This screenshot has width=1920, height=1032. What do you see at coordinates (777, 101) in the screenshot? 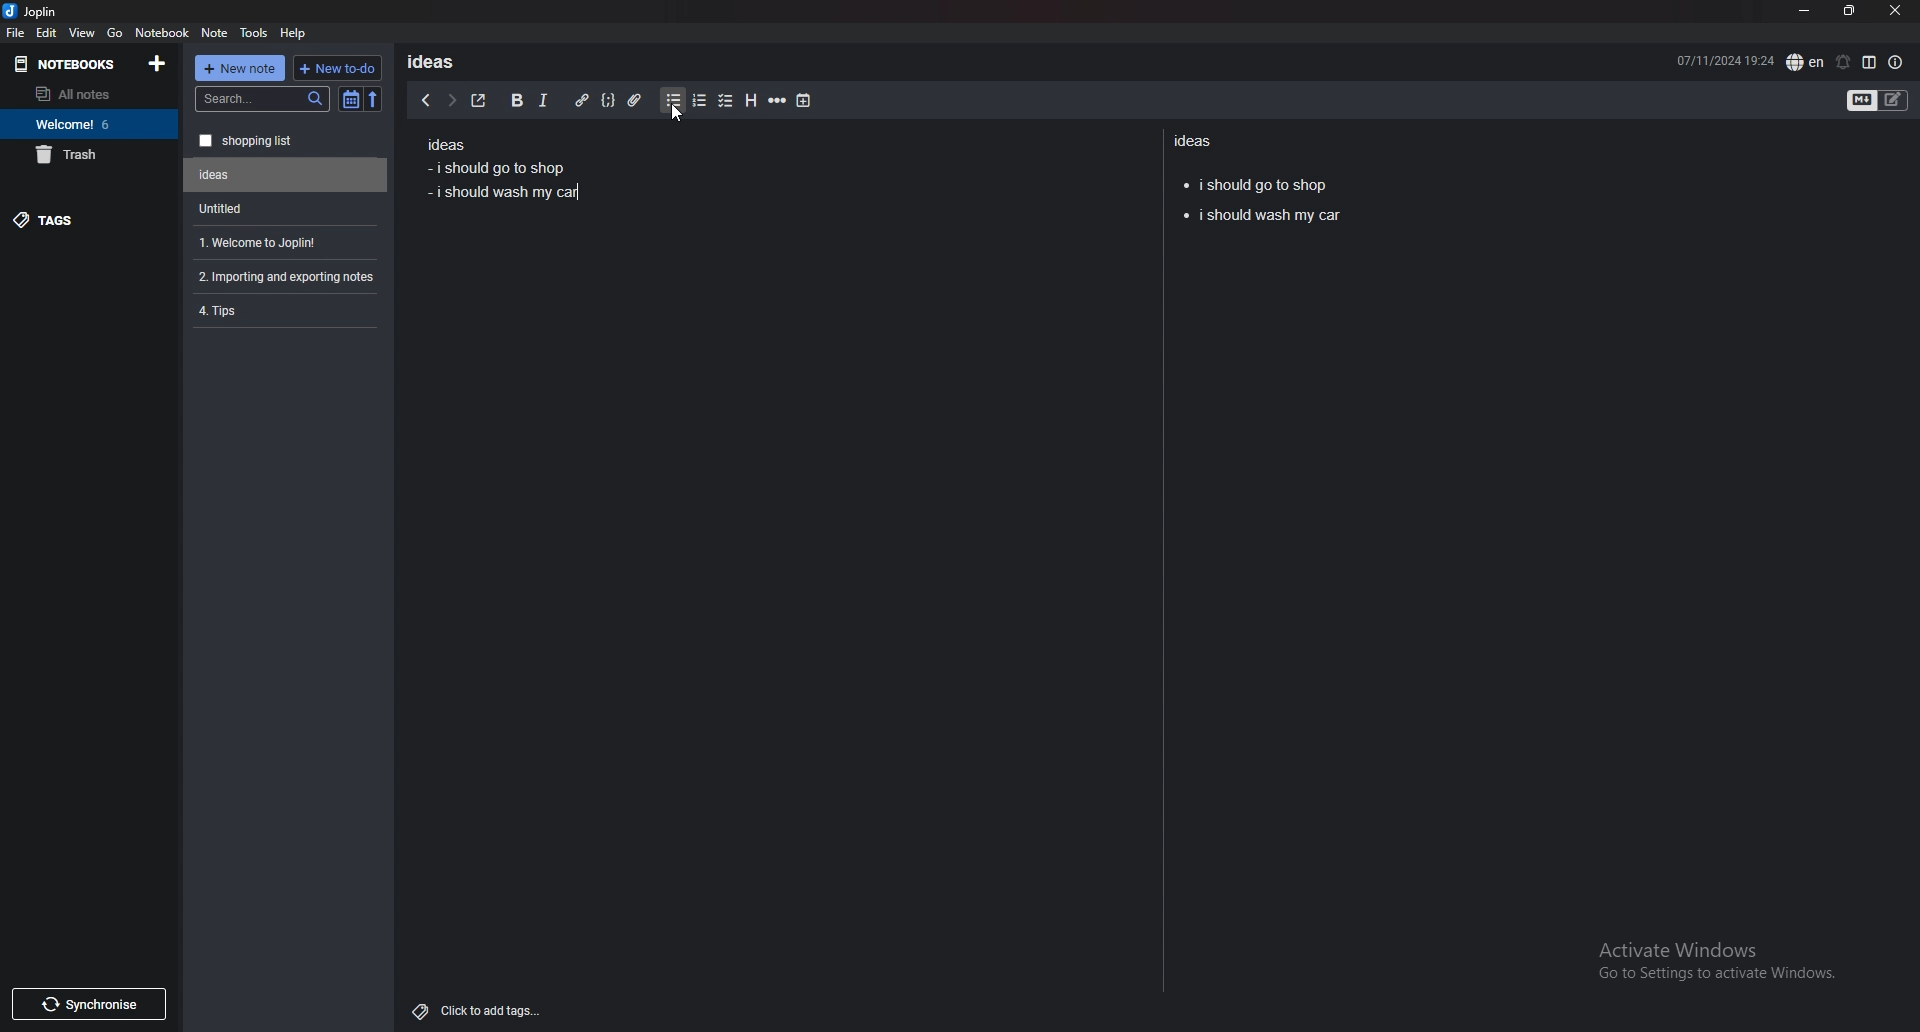
I see `horizontal rule` at bounding box center [777, 101].